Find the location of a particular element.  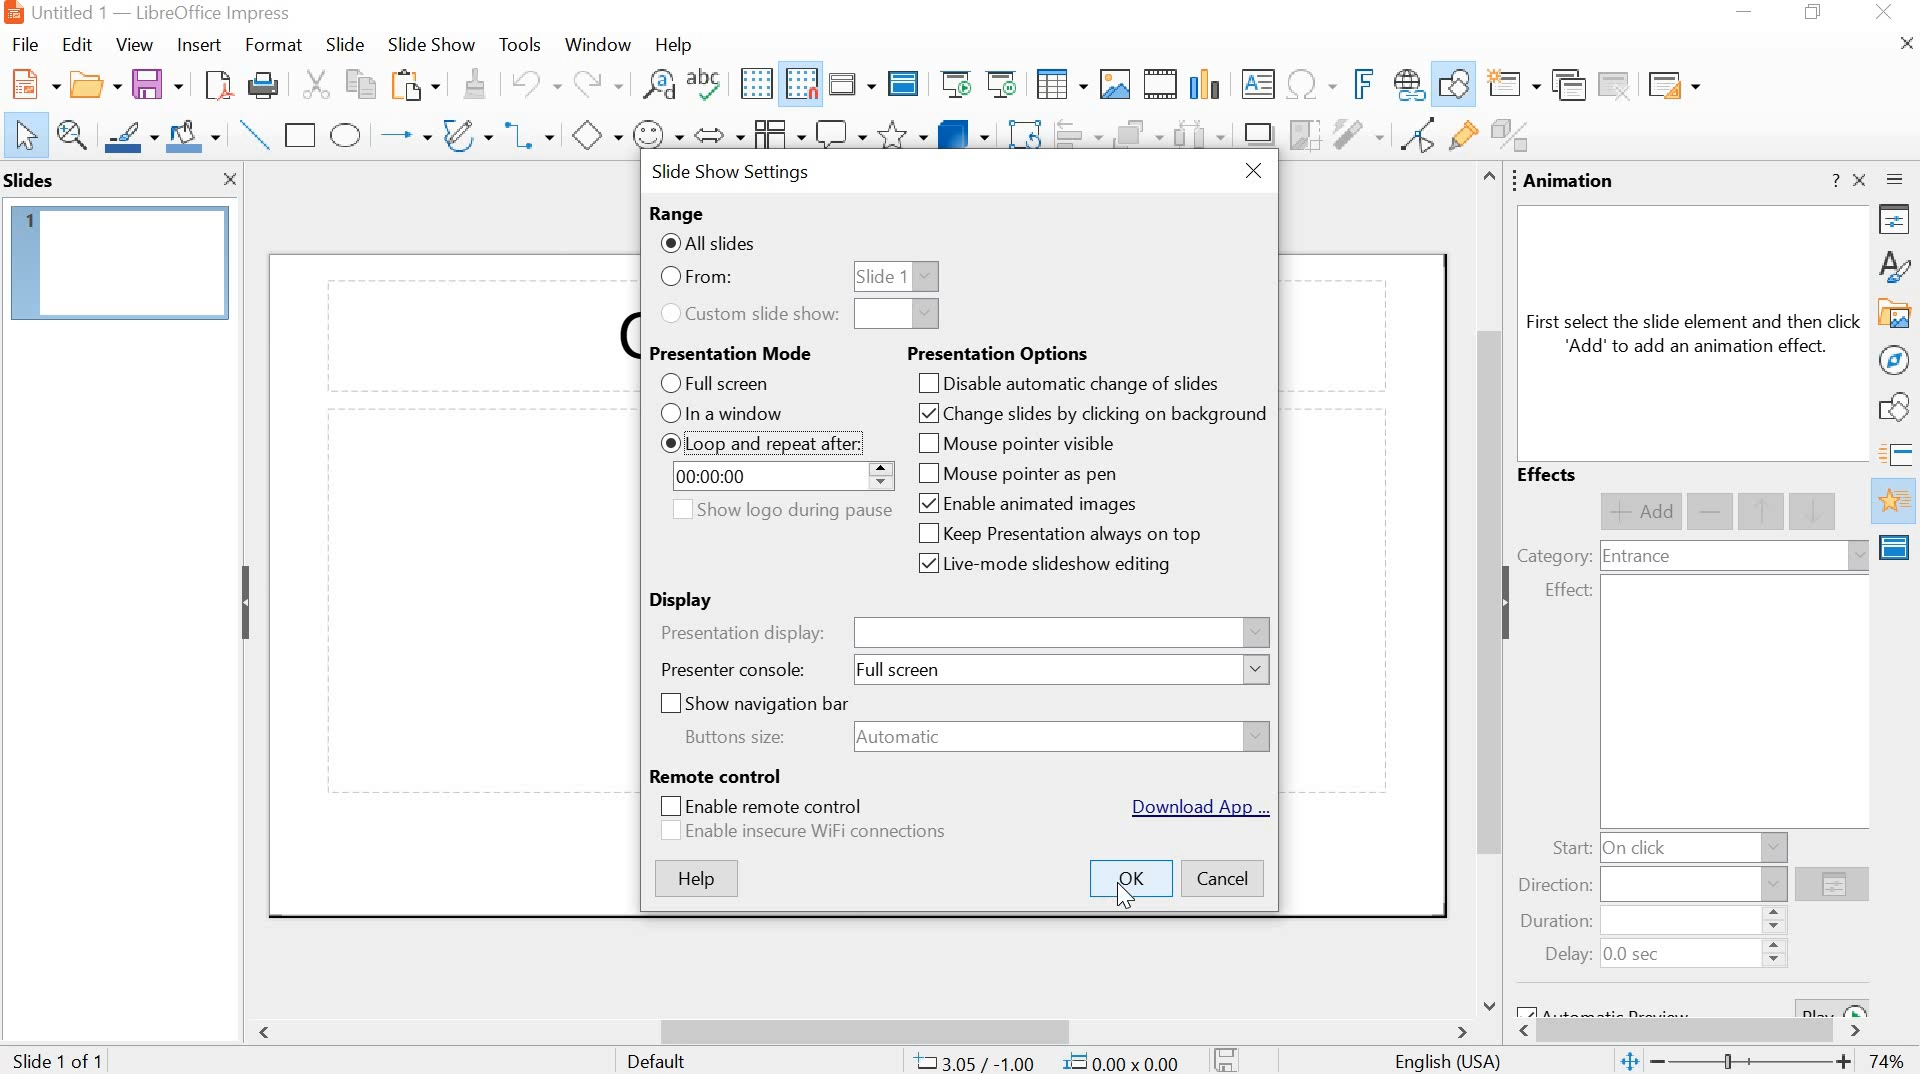

insert image is located at coordinates (1114, 84).